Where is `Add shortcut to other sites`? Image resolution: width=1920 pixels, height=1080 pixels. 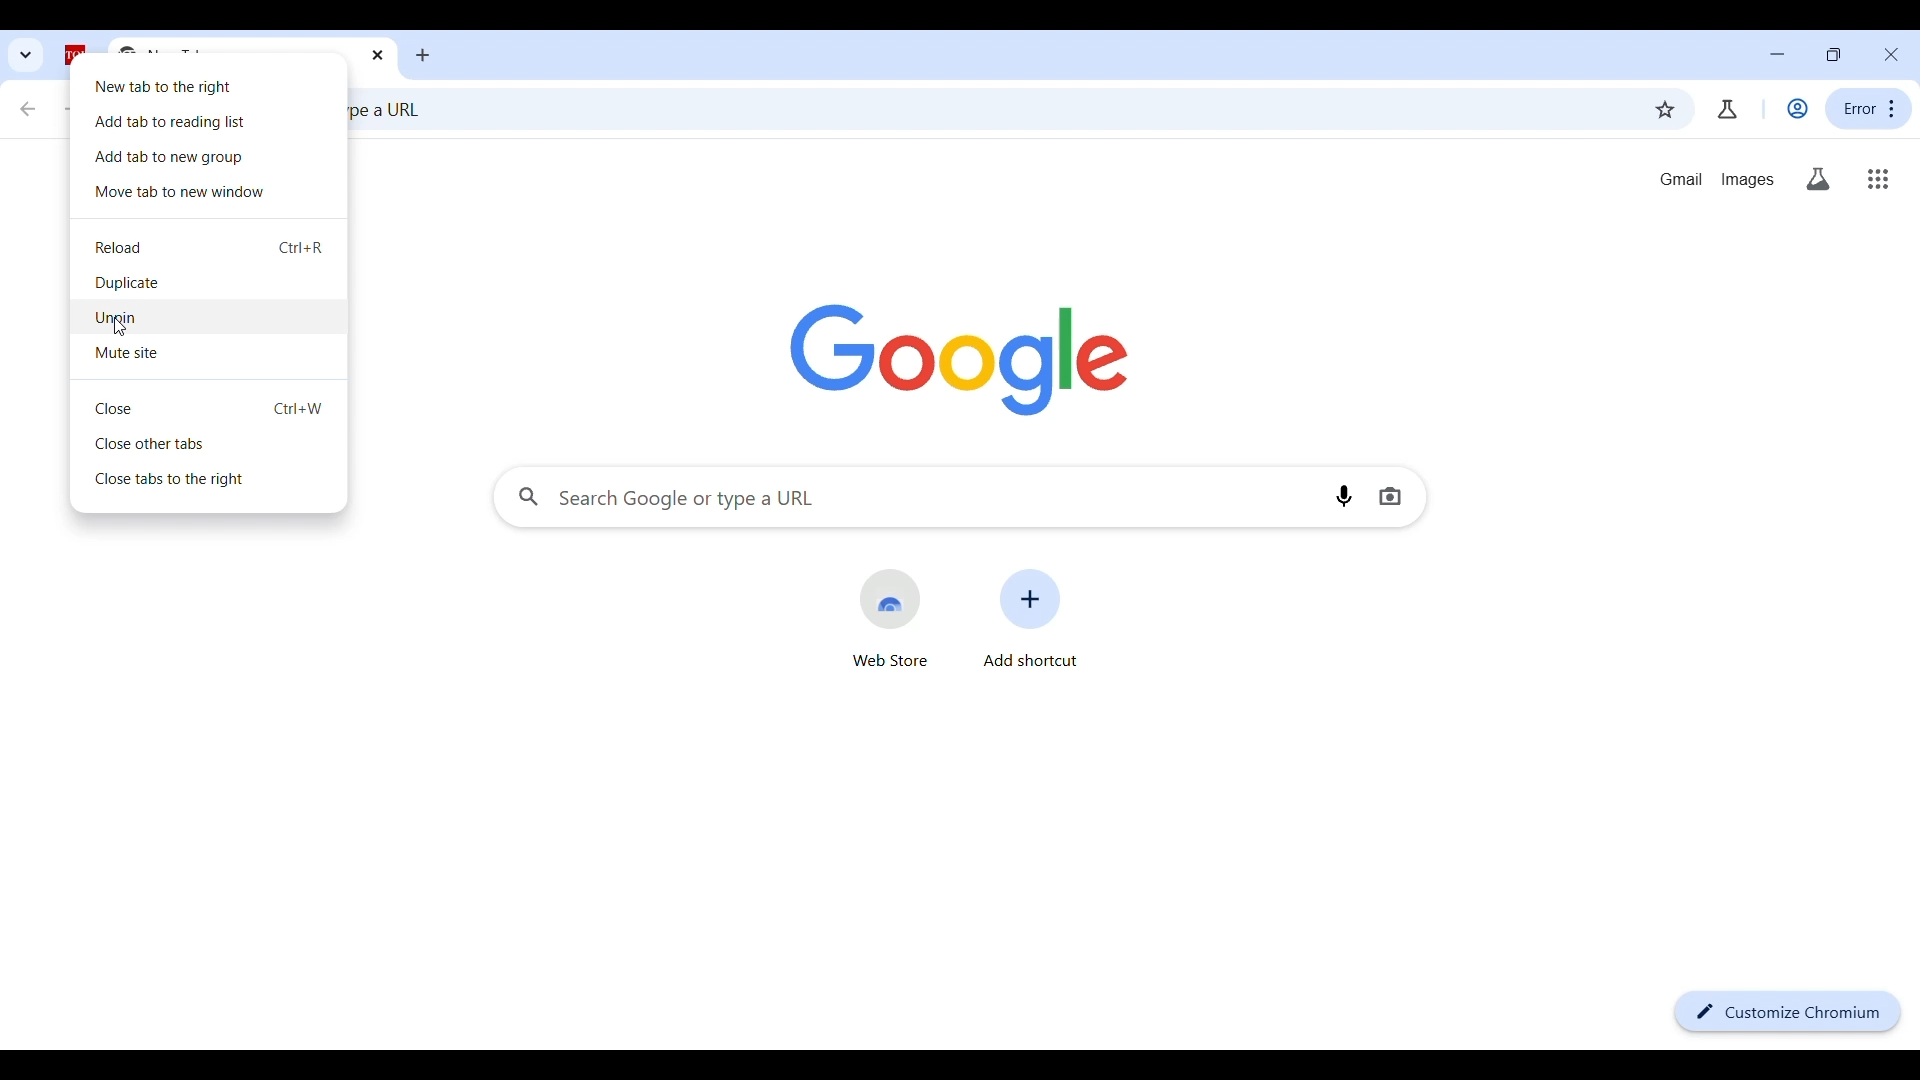 Add shortcut to other sites is located at coordinates (1031, 618).